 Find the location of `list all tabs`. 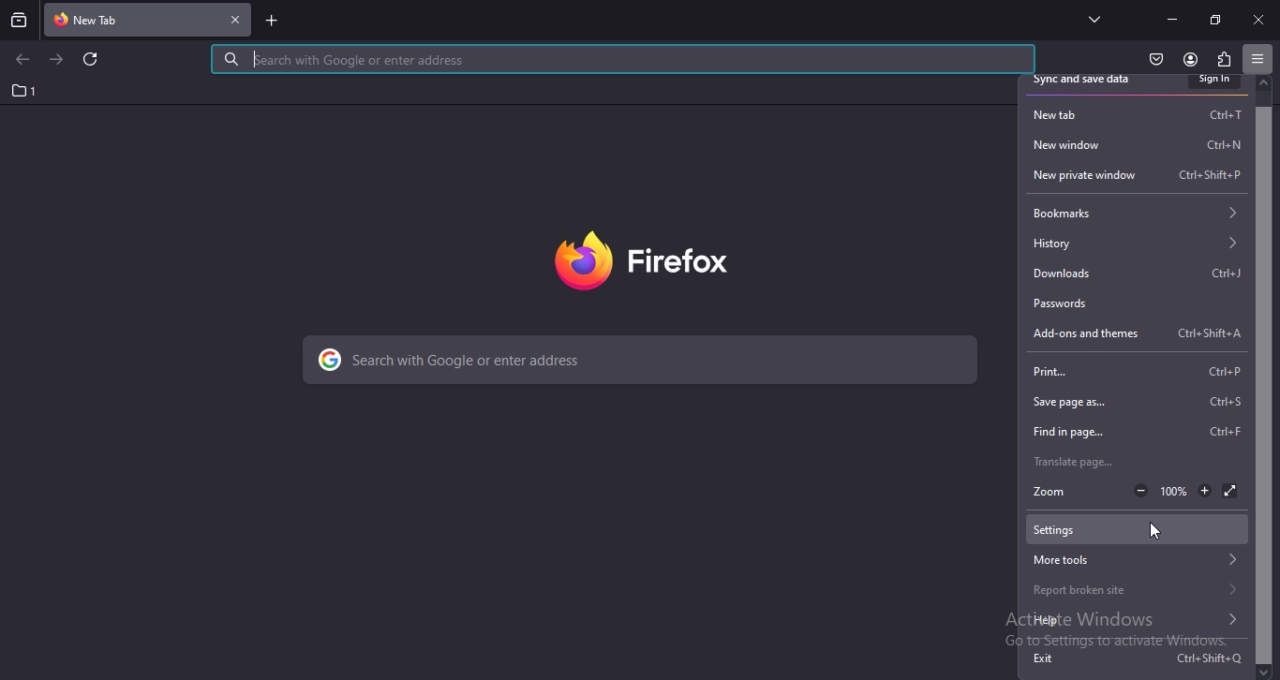

list all tabs is located at coordinates (1091, 19).